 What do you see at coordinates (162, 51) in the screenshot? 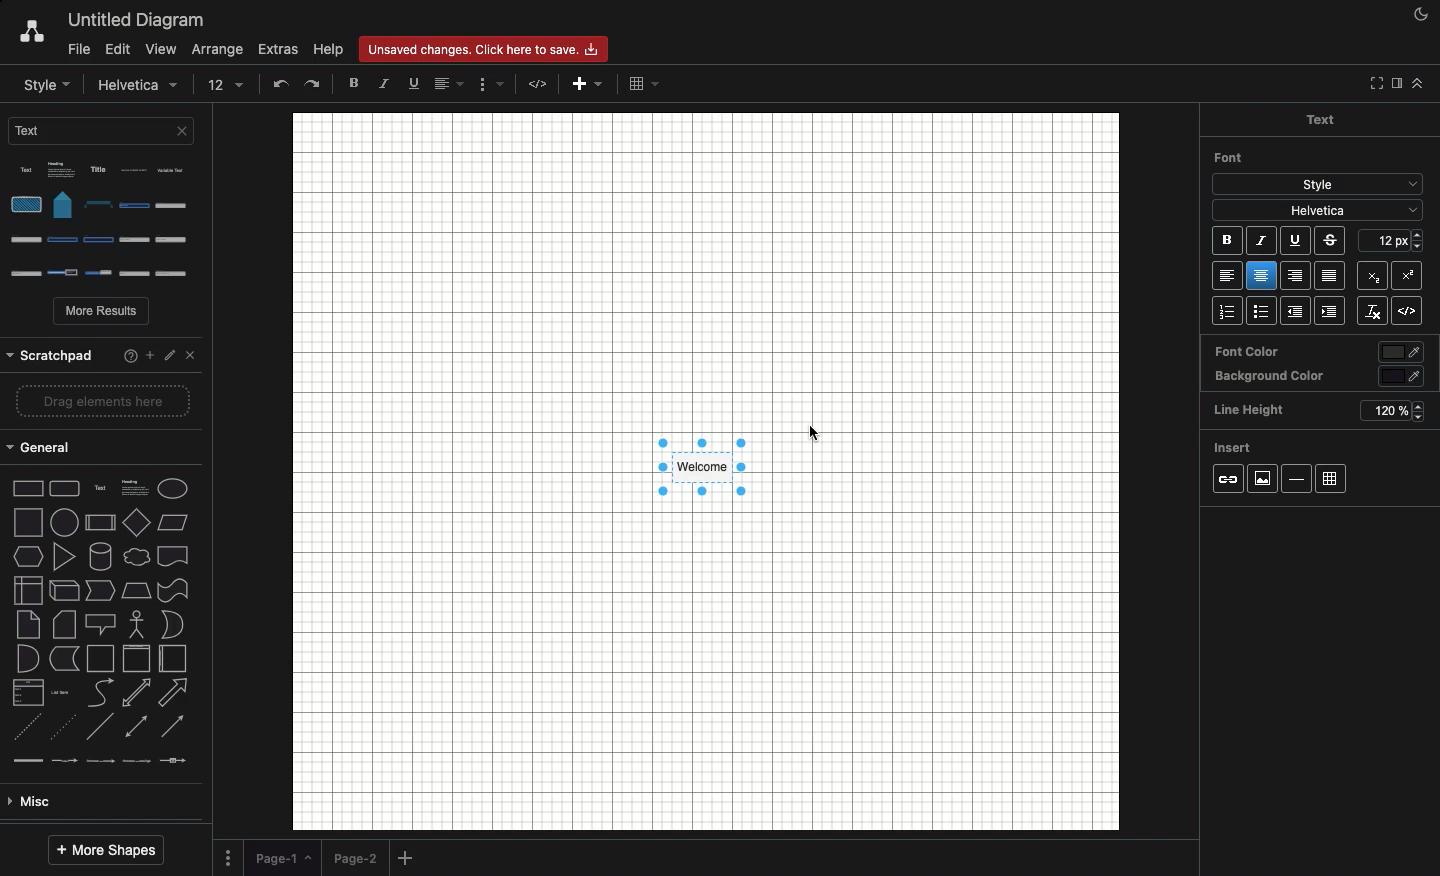
I see `View` at bounding box center [162, 51].